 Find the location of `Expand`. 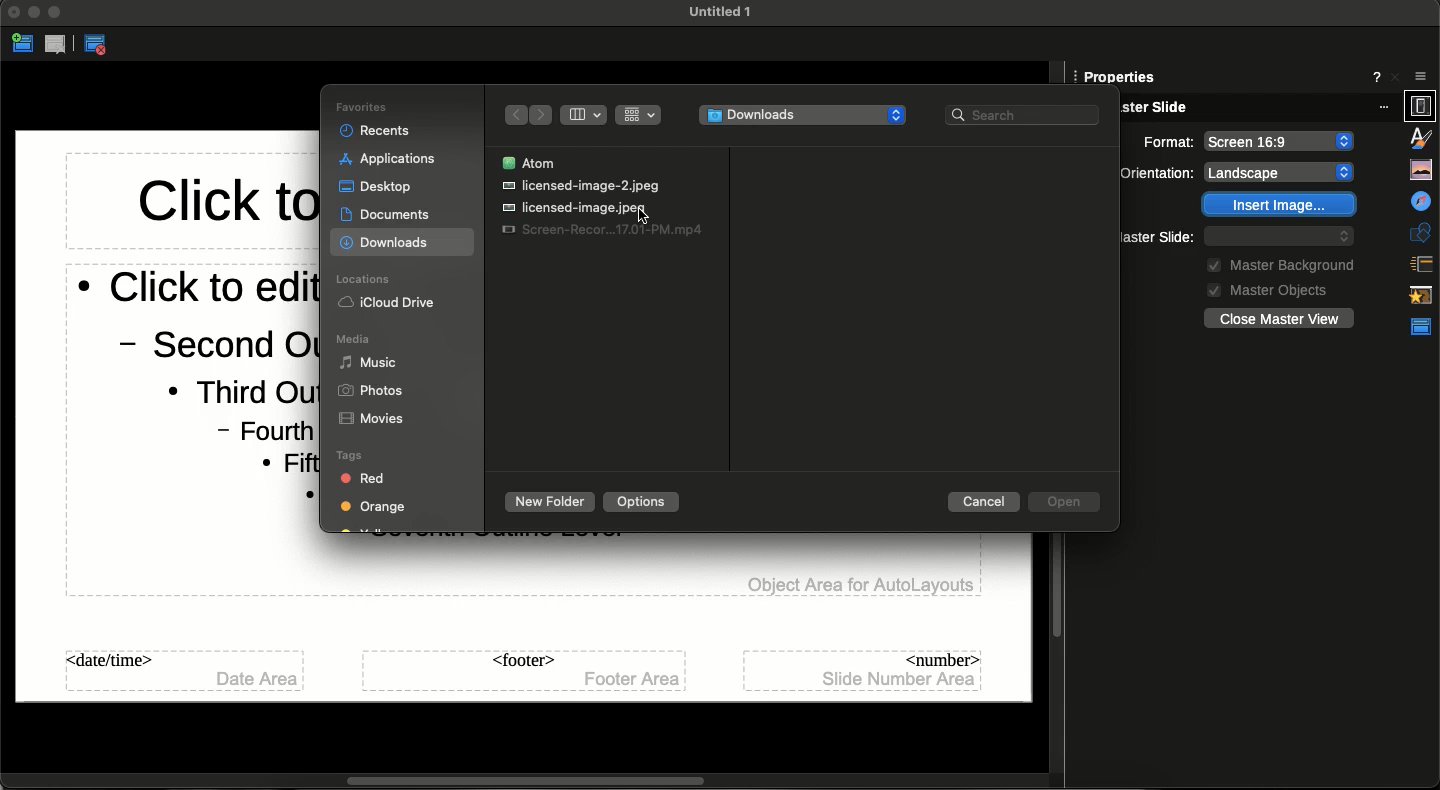

Expand is located at coordinates (55, 12).